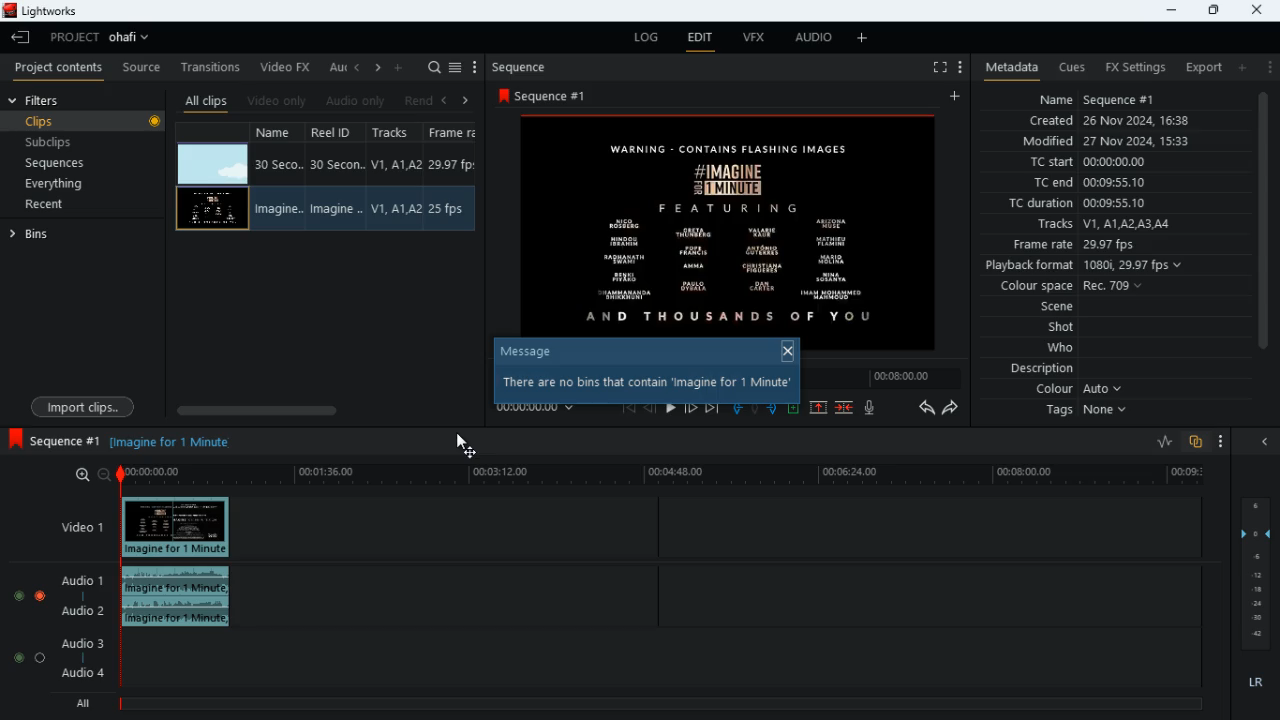 This screenshot has width=1280, height=720. What do you see at coordinates (457, 65) in the screenshot?
I see `menu` at bounding box center [457, 65].